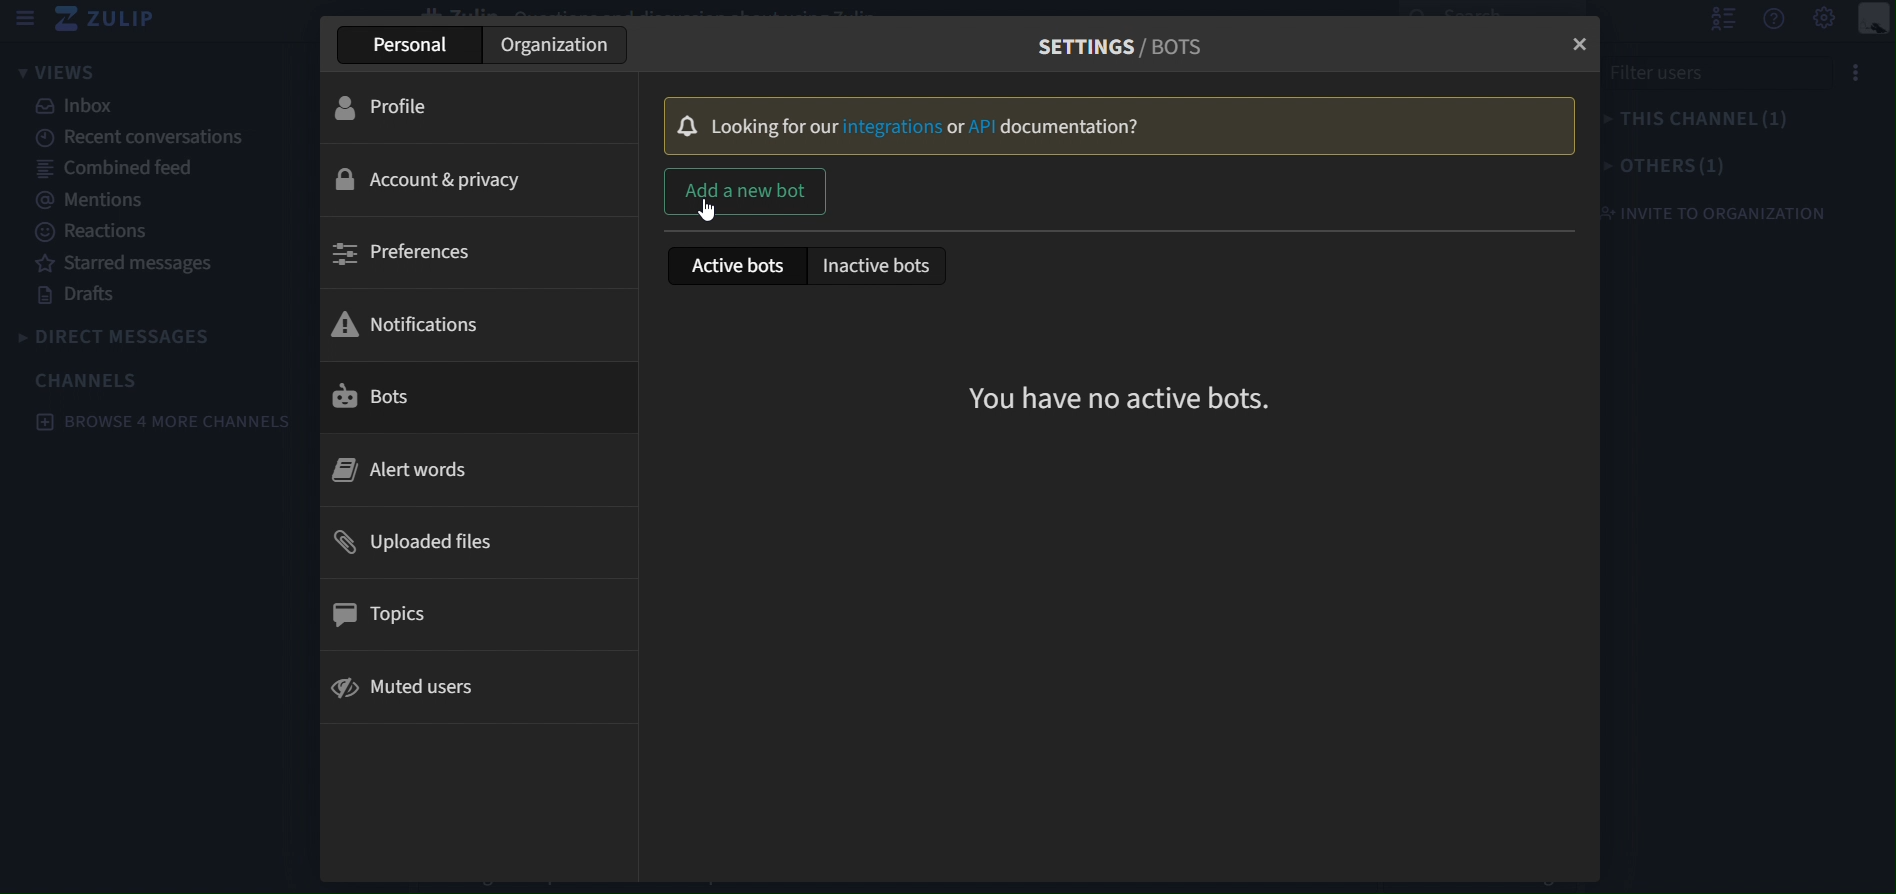  Describe the element at coordinates (149, 170) in the screenshot. I see `combined feed` at that location.